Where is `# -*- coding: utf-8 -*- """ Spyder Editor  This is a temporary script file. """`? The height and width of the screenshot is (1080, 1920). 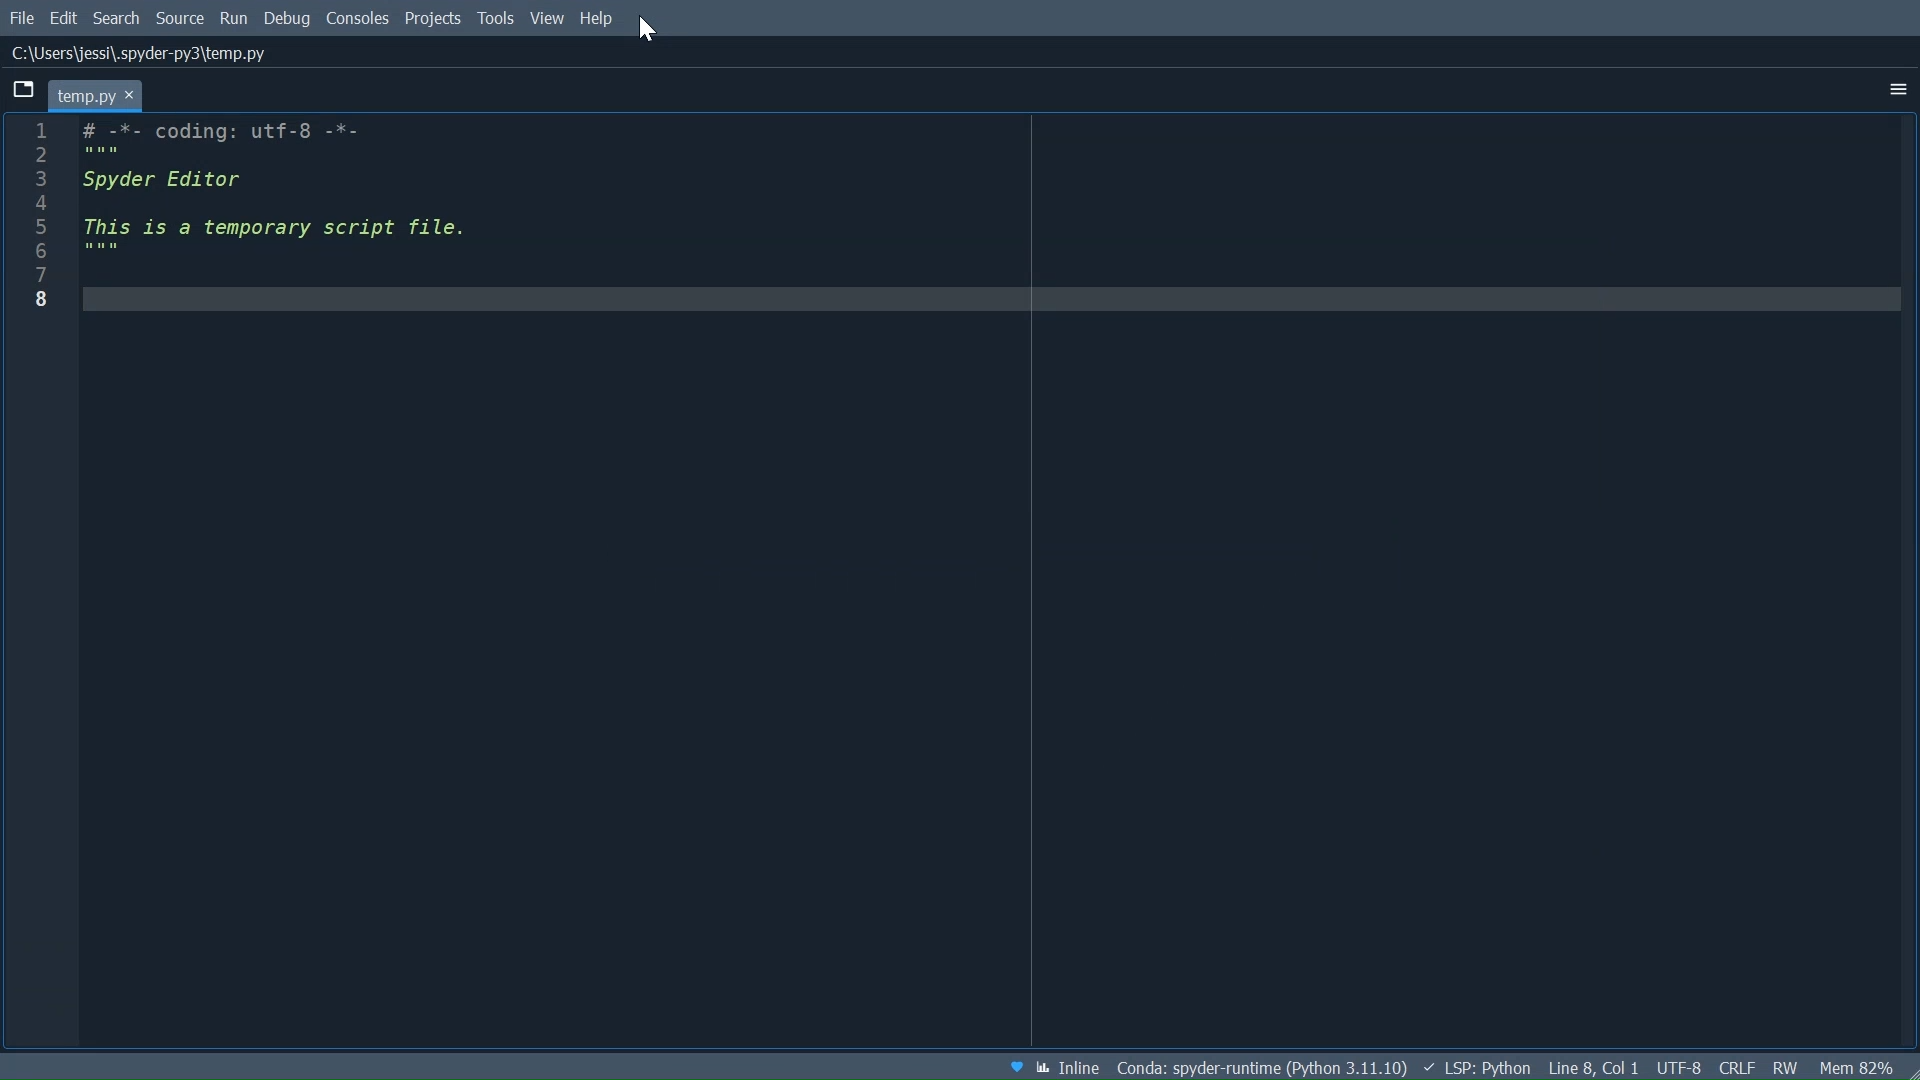 # -*- coding: utf-8 -*- """ Spyder Editor  This is a temporary script file. """ is located at coordinates (984, 585).